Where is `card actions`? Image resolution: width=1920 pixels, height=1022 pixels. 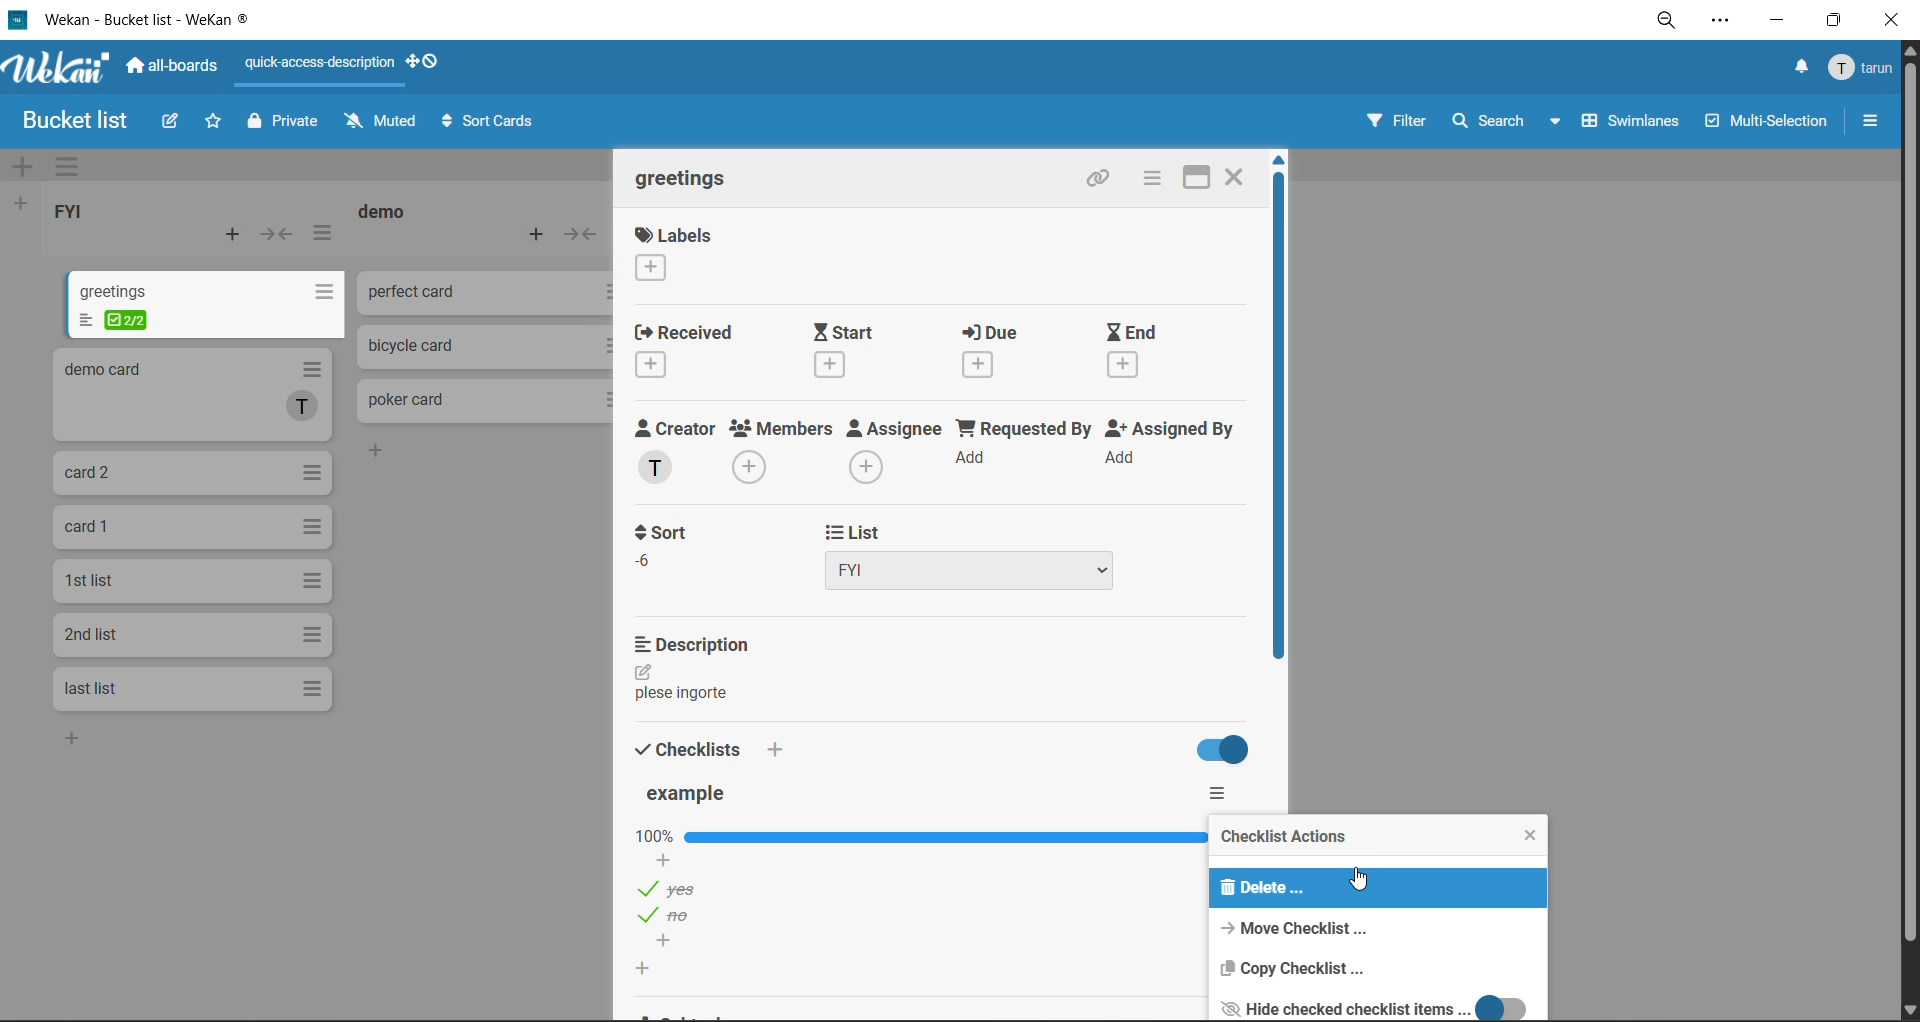
card actions is located at coordinates (1150, 177).